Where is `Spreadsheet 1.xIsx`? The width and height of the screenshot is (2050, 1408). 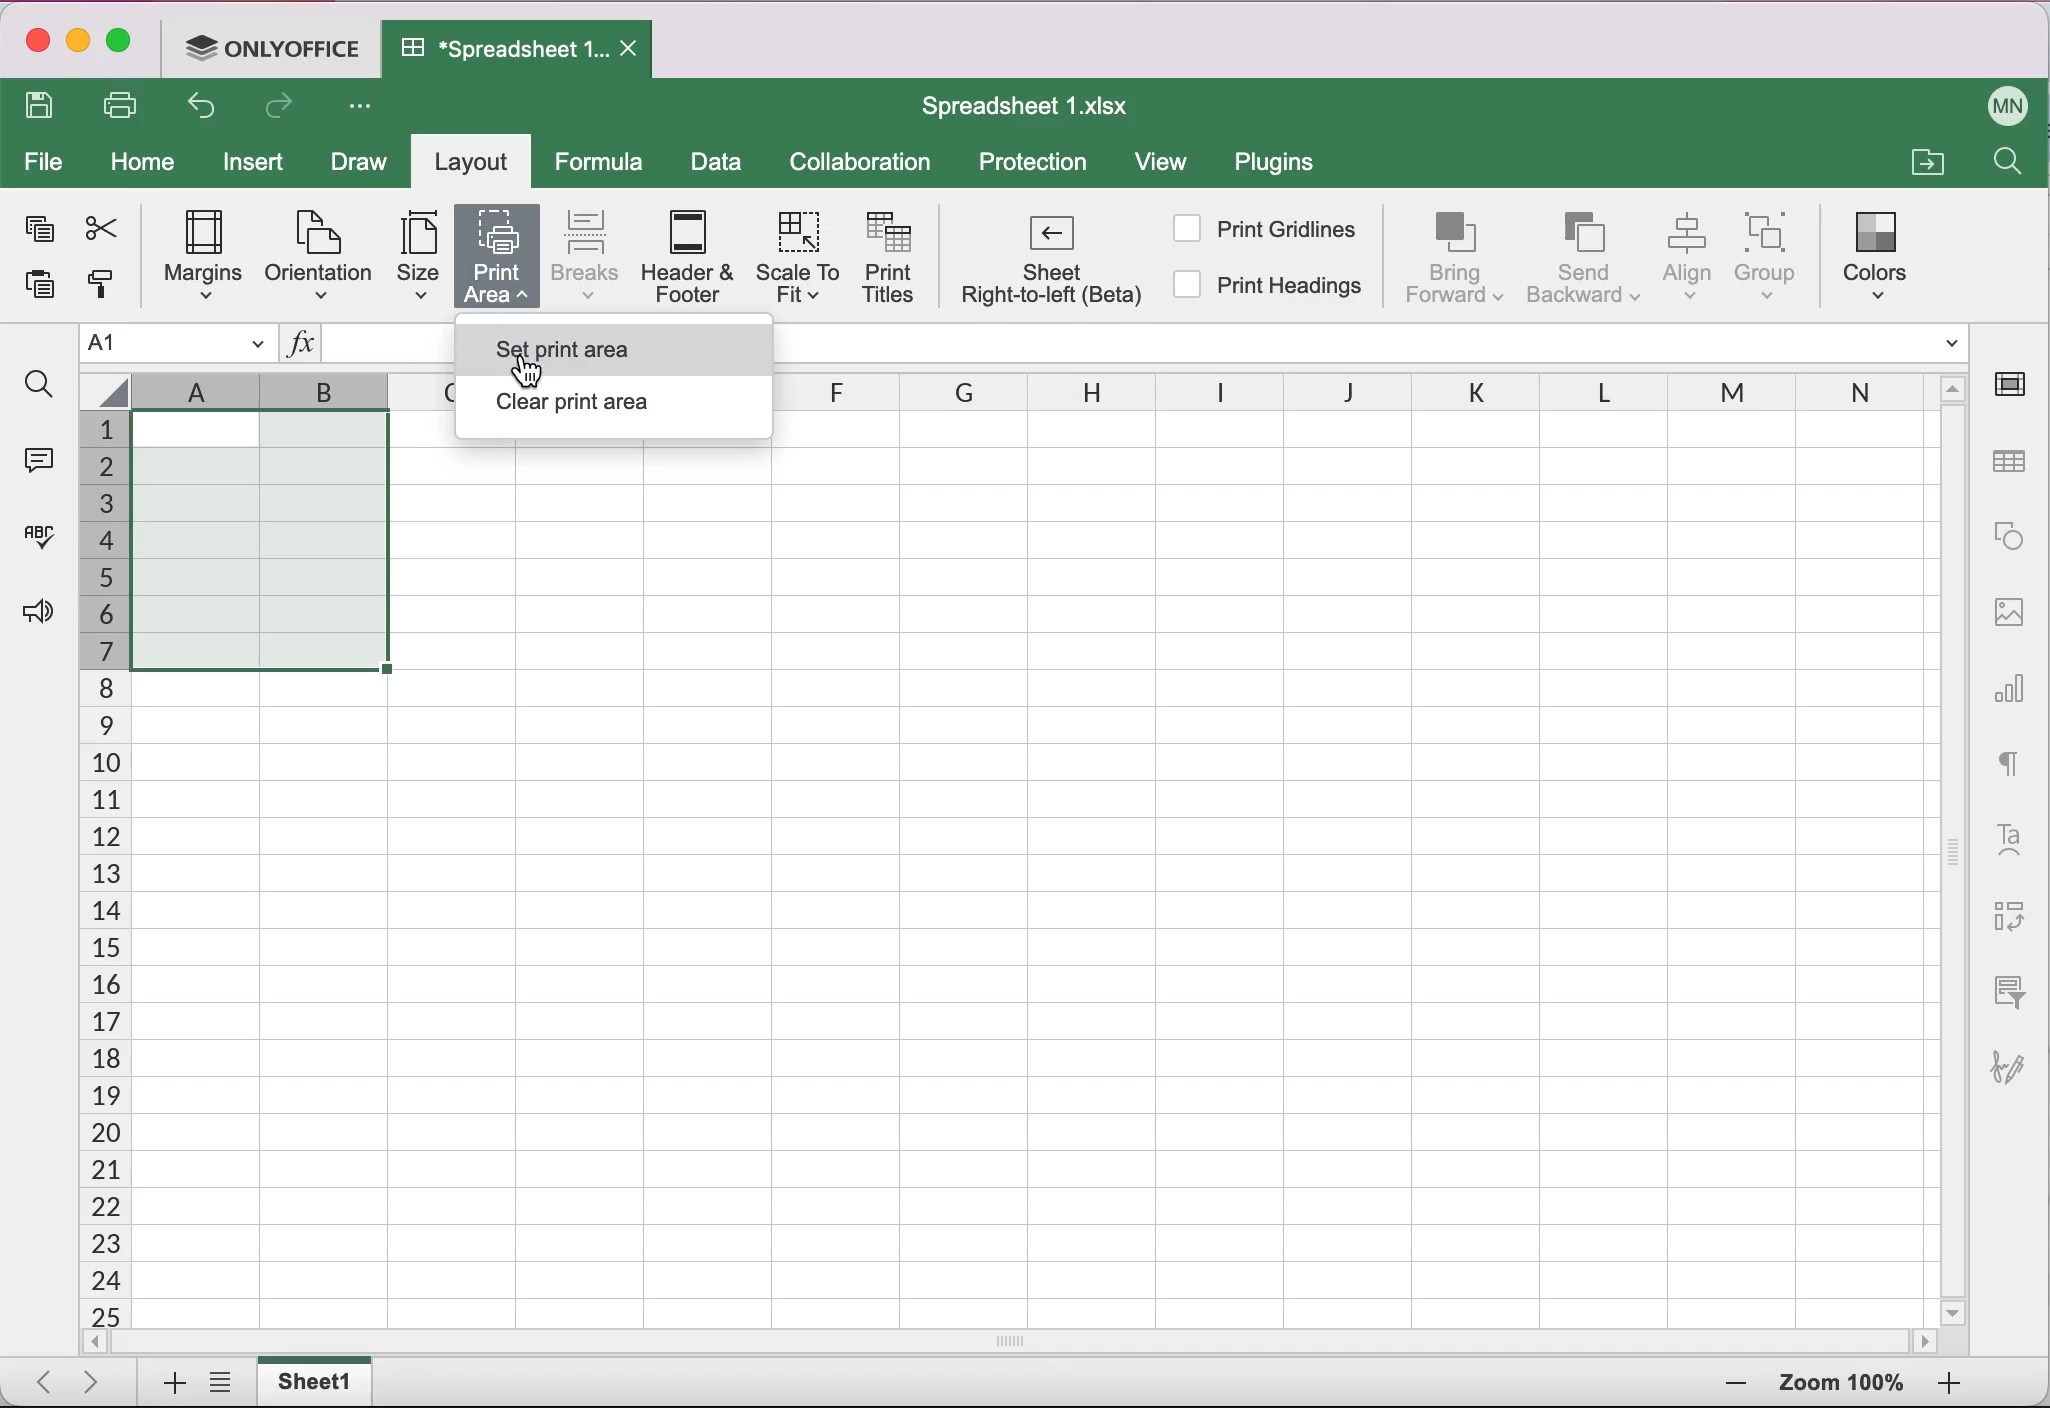 Spreadsheet 1.xIsx is located at coordinates (1038, 106).